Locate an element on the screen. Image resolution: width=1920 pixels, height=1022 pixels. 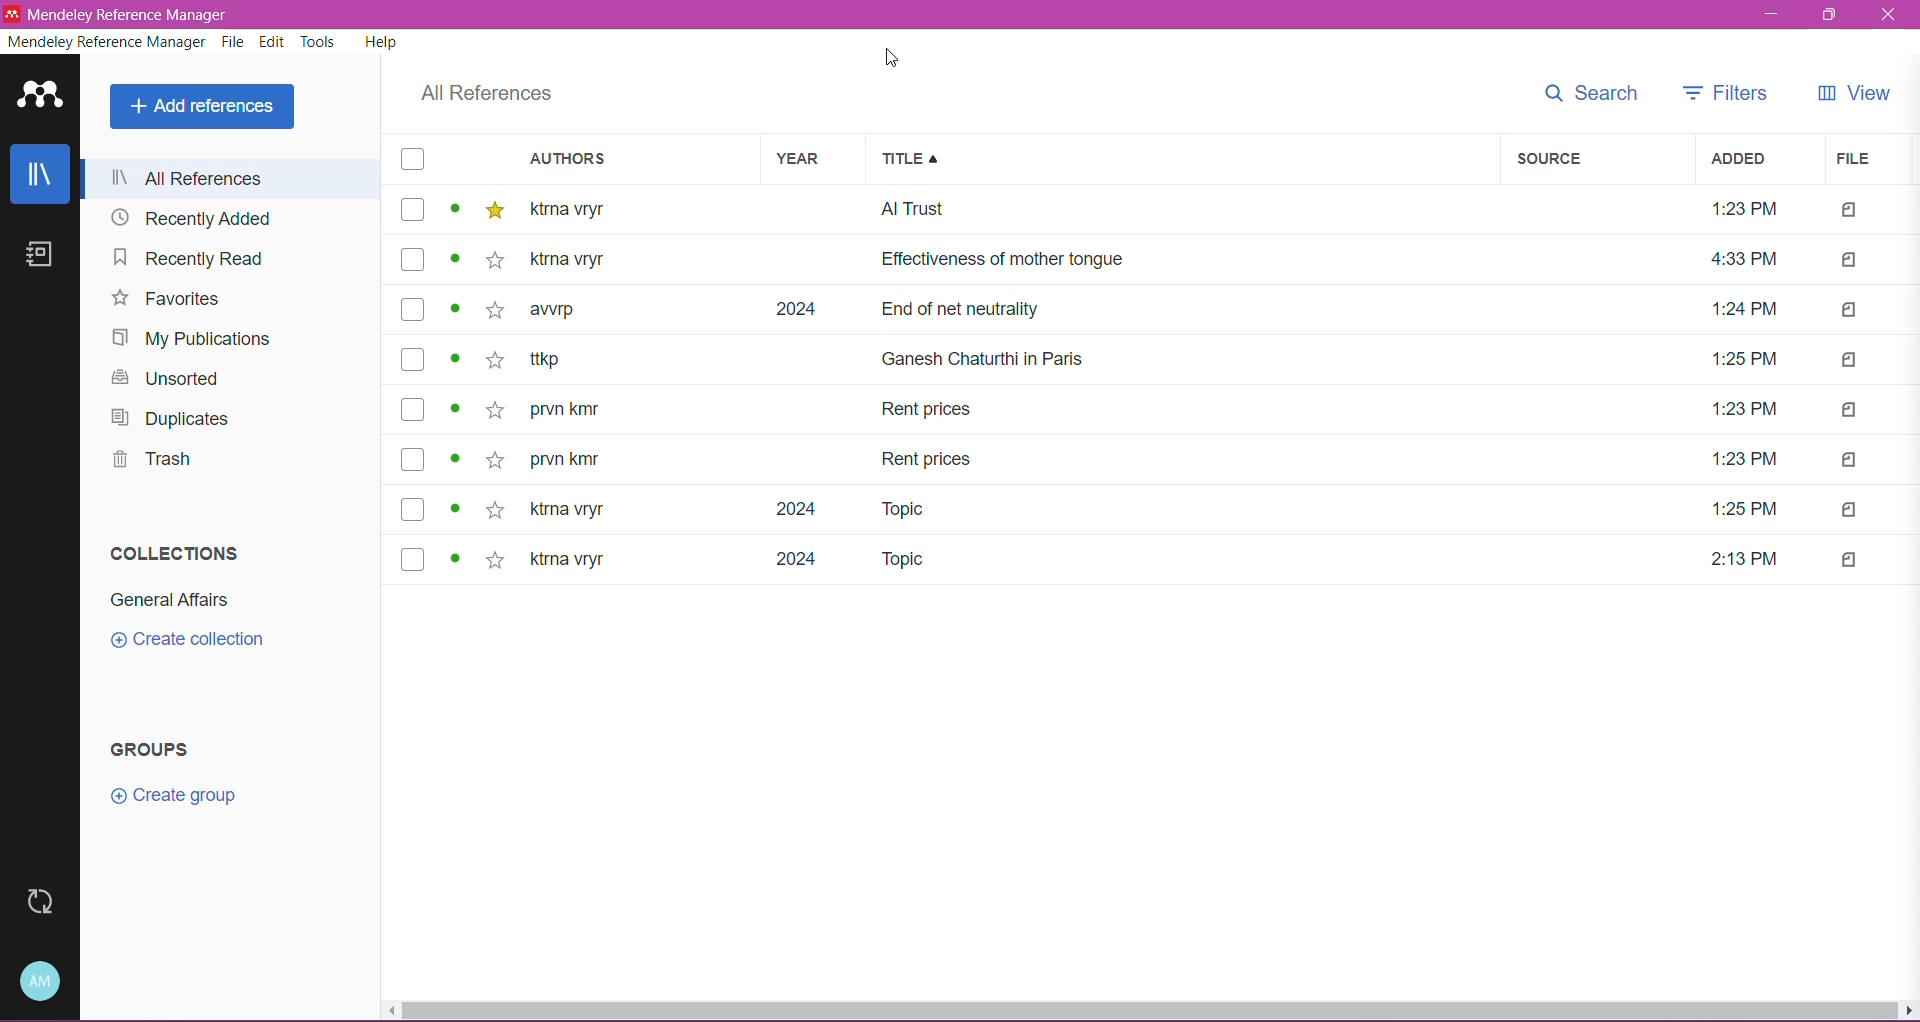
Notes is located at coordinates (44, 258).